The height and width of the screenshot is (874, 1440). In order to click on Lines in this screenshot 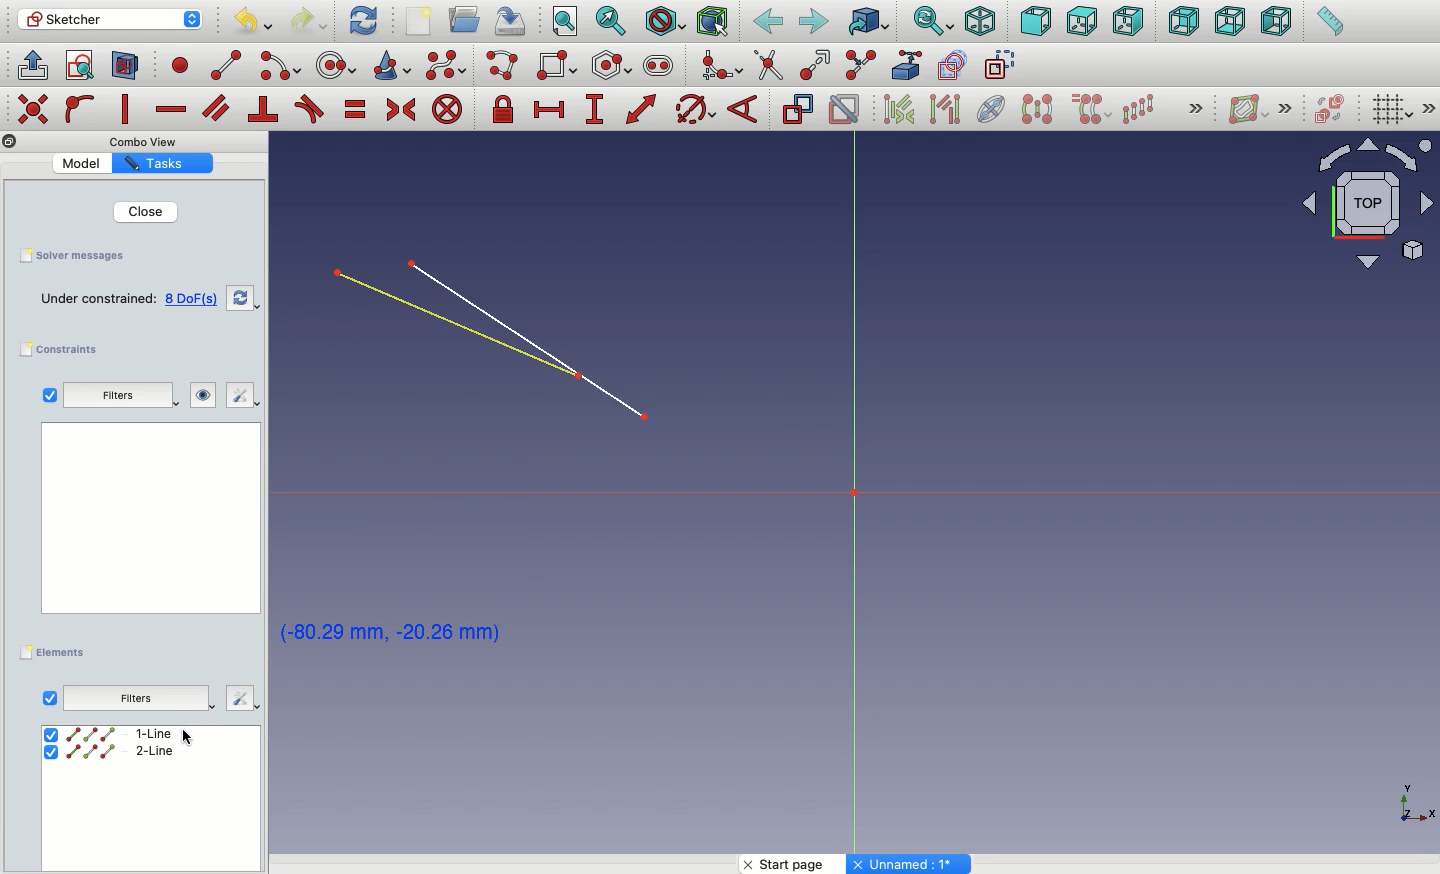, I will do `click(487, 340)`.